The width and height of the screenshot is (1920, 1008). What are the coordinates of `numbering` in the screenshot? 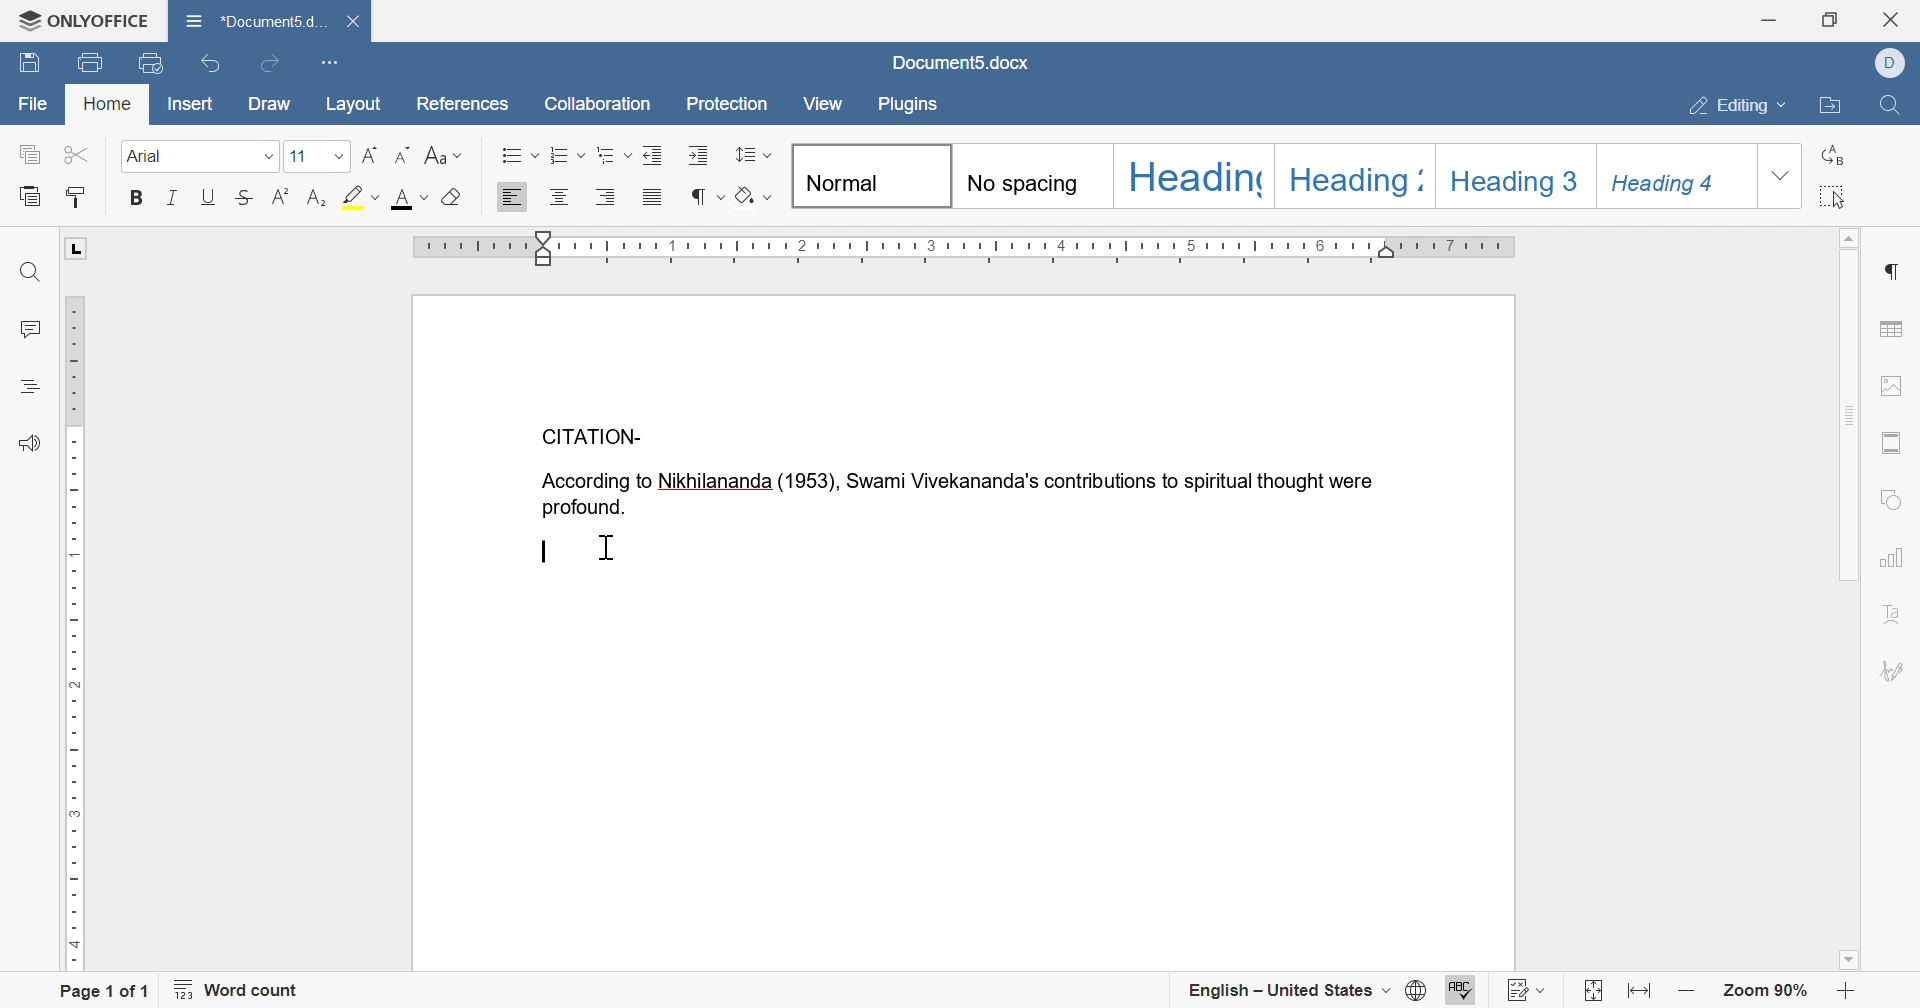 It's located at (567, 153).